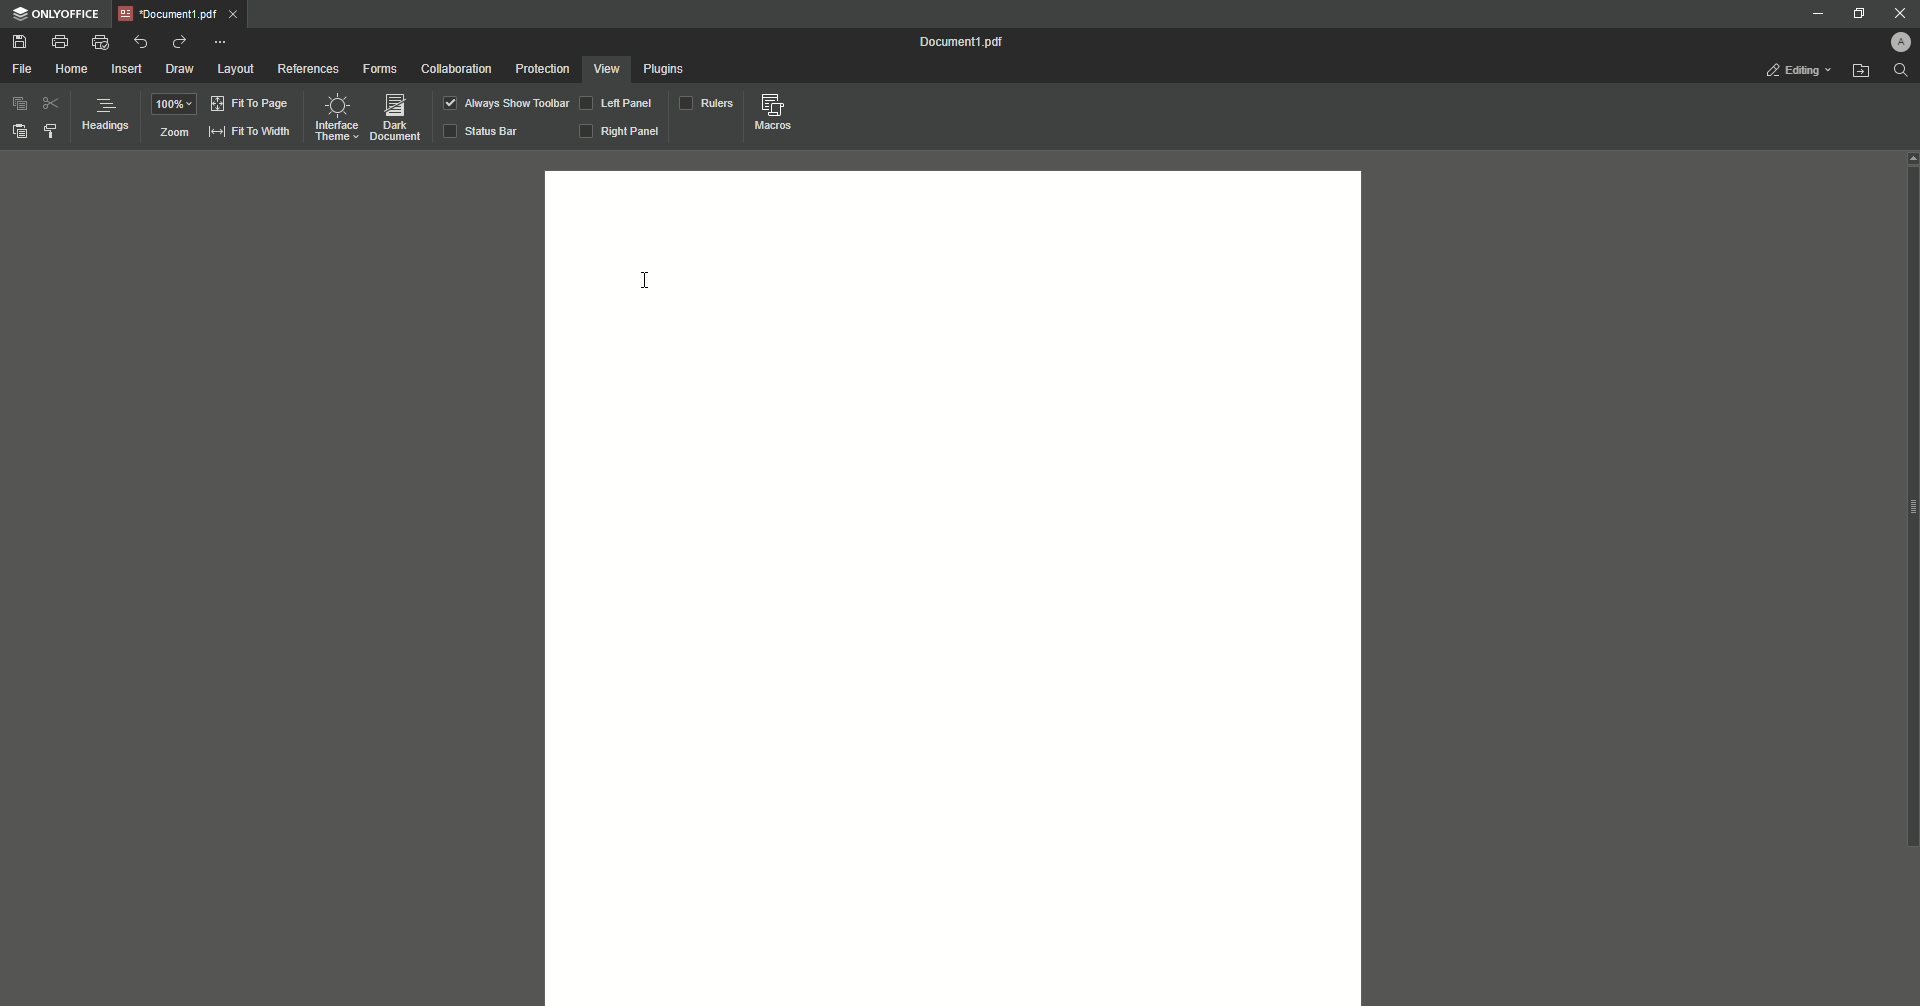  What do you see at coordinates (769, 111) in the screenshot?
I see `Macros` at bounding box center [769, 111].